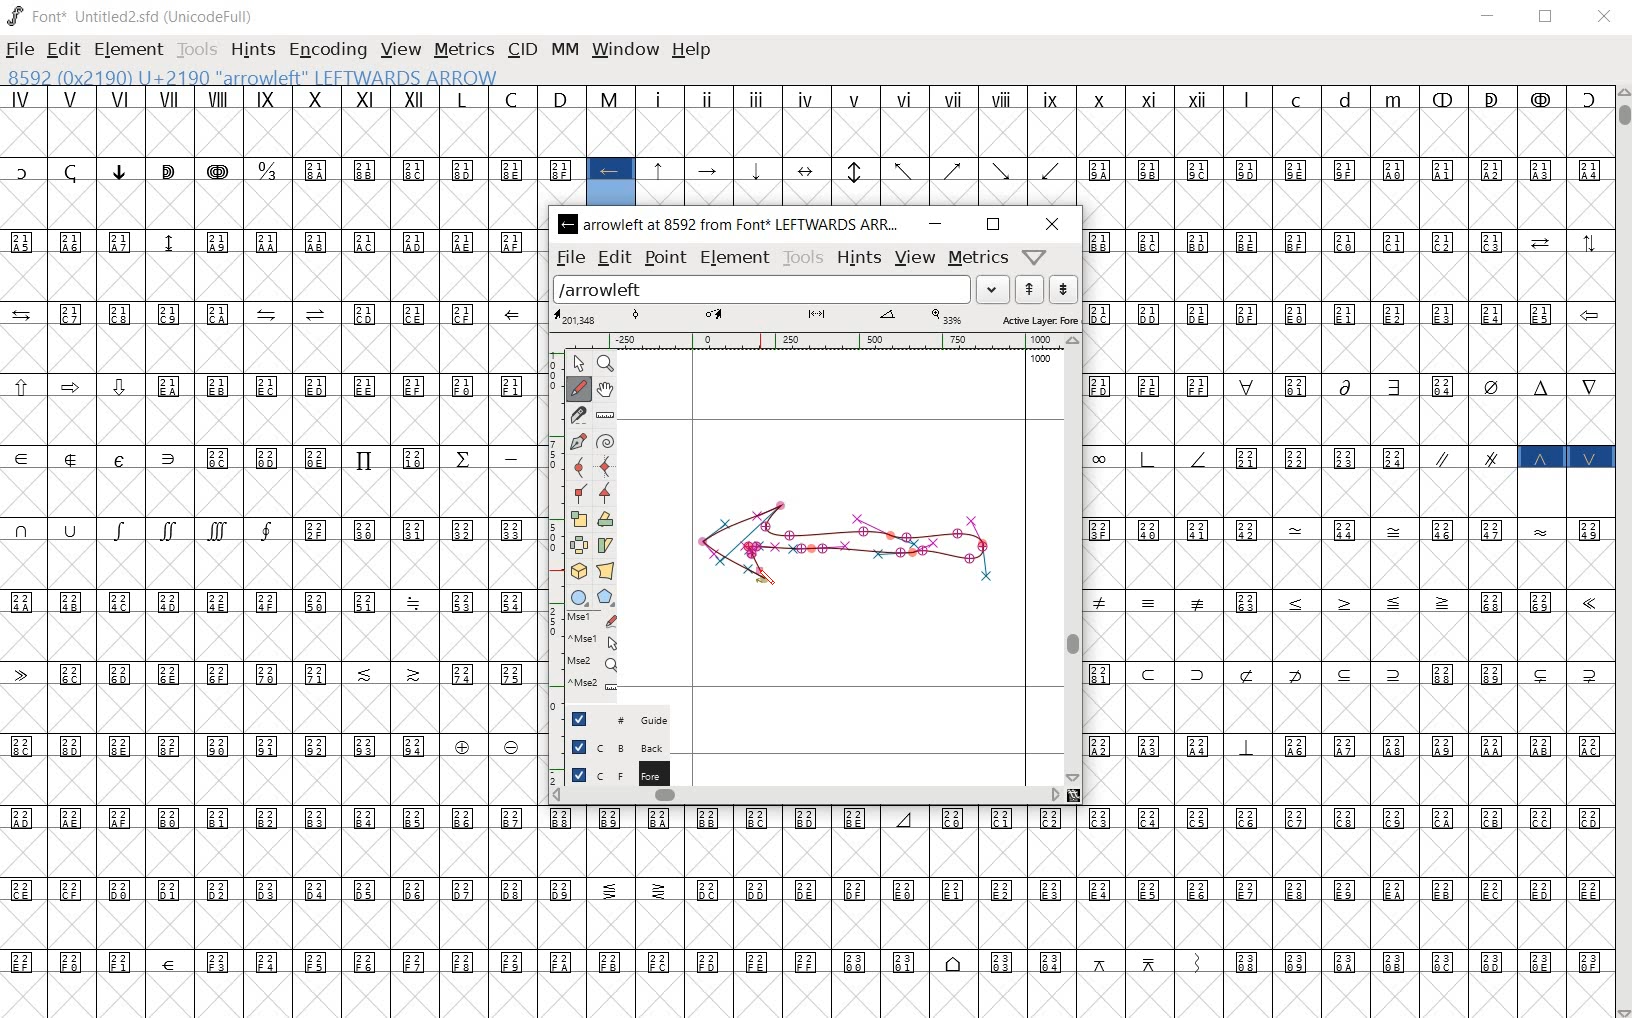 This screenshot has width=1632, height=1018. What do you see at coordinates (570, 257) in the screenshot?
I see `file` at bounding box center [570, 257].